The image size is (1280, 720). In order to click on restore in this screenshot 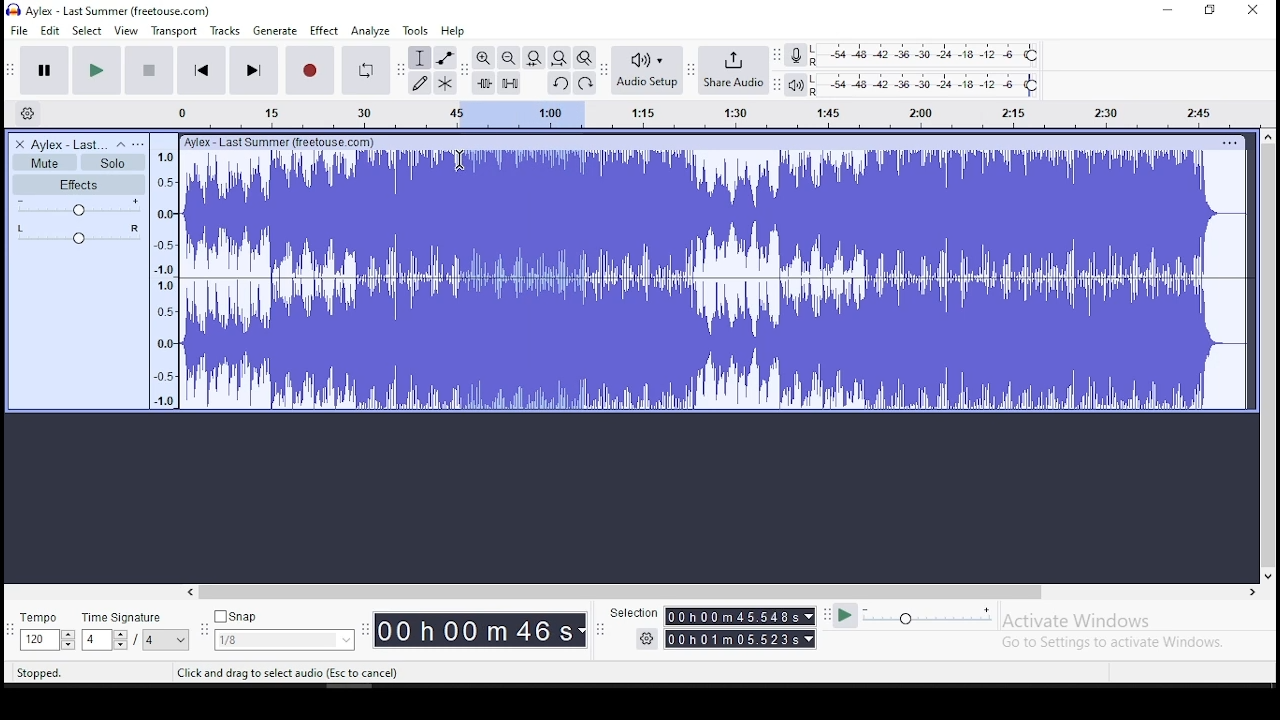, I will do `click(1210, 11)`.